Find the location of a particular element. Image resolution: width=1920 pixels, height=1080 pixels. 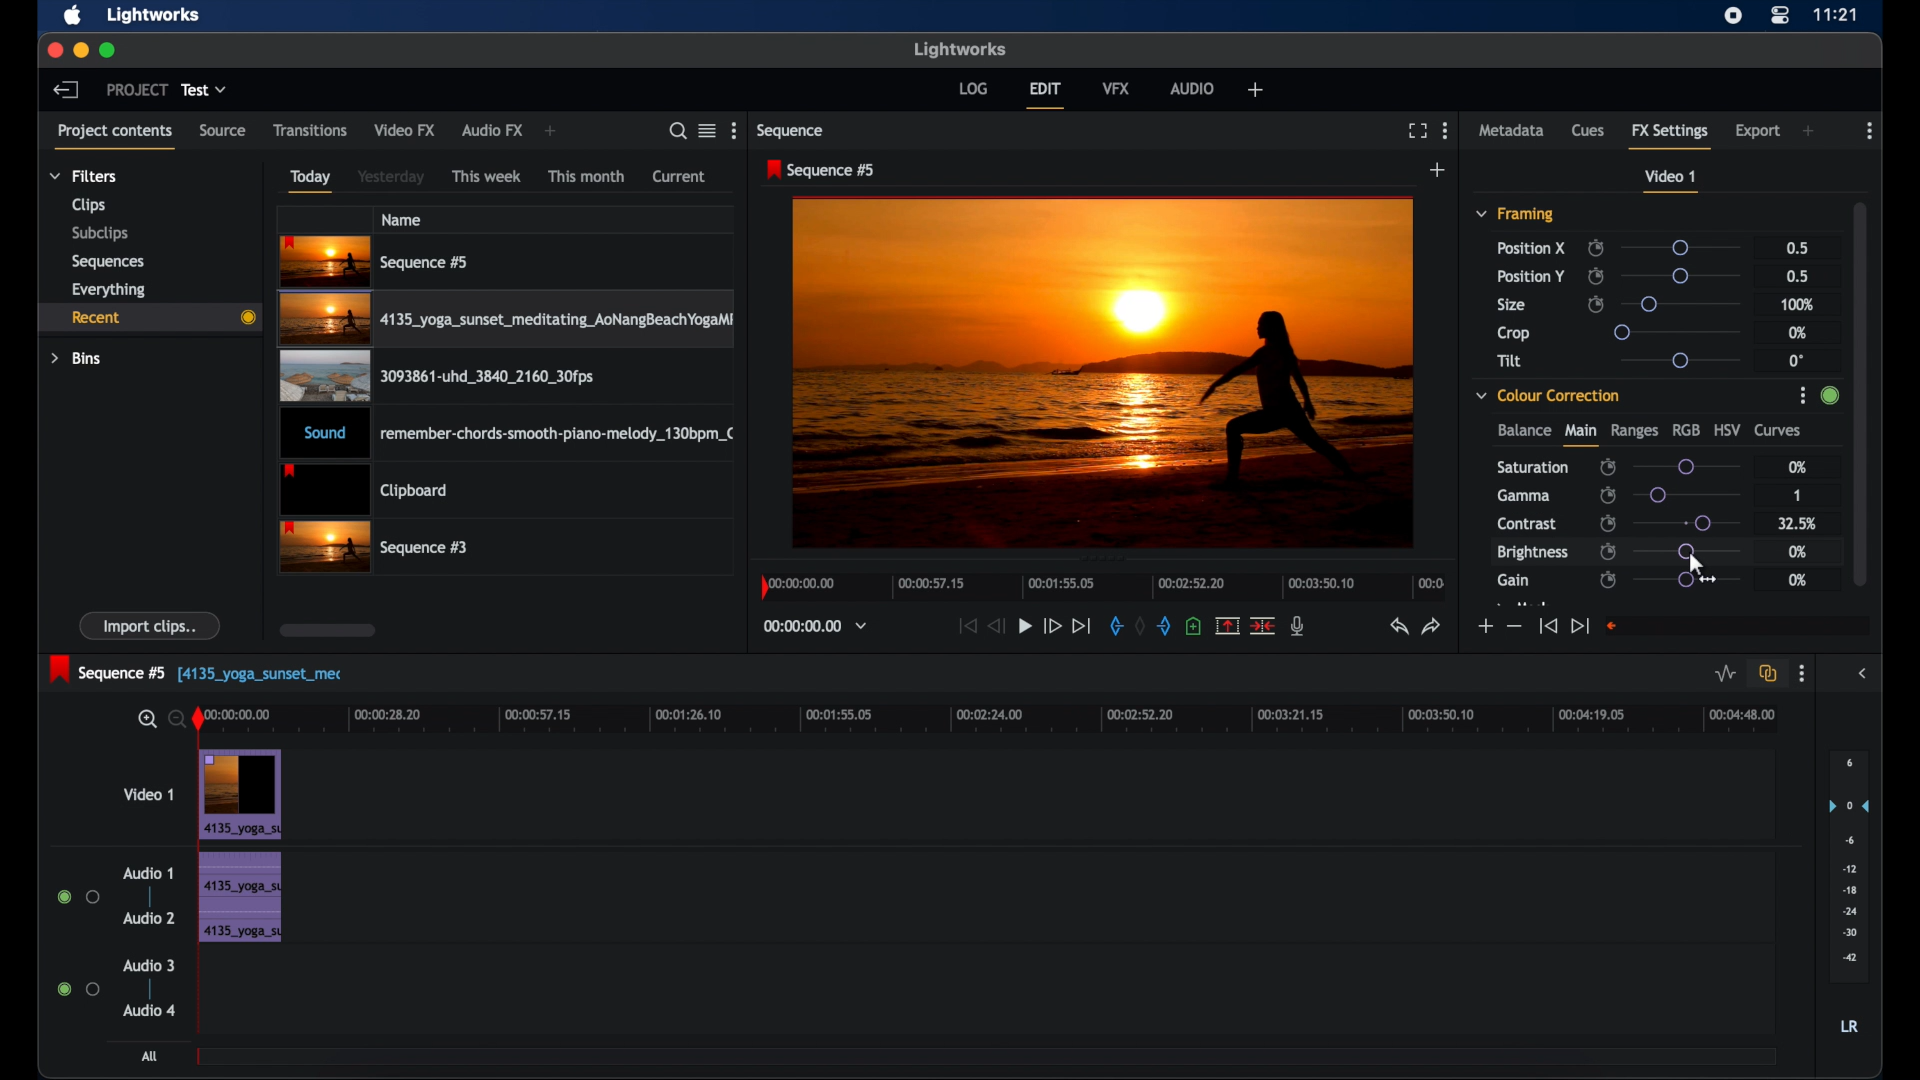

balance is located at coordinates (1523, 430).